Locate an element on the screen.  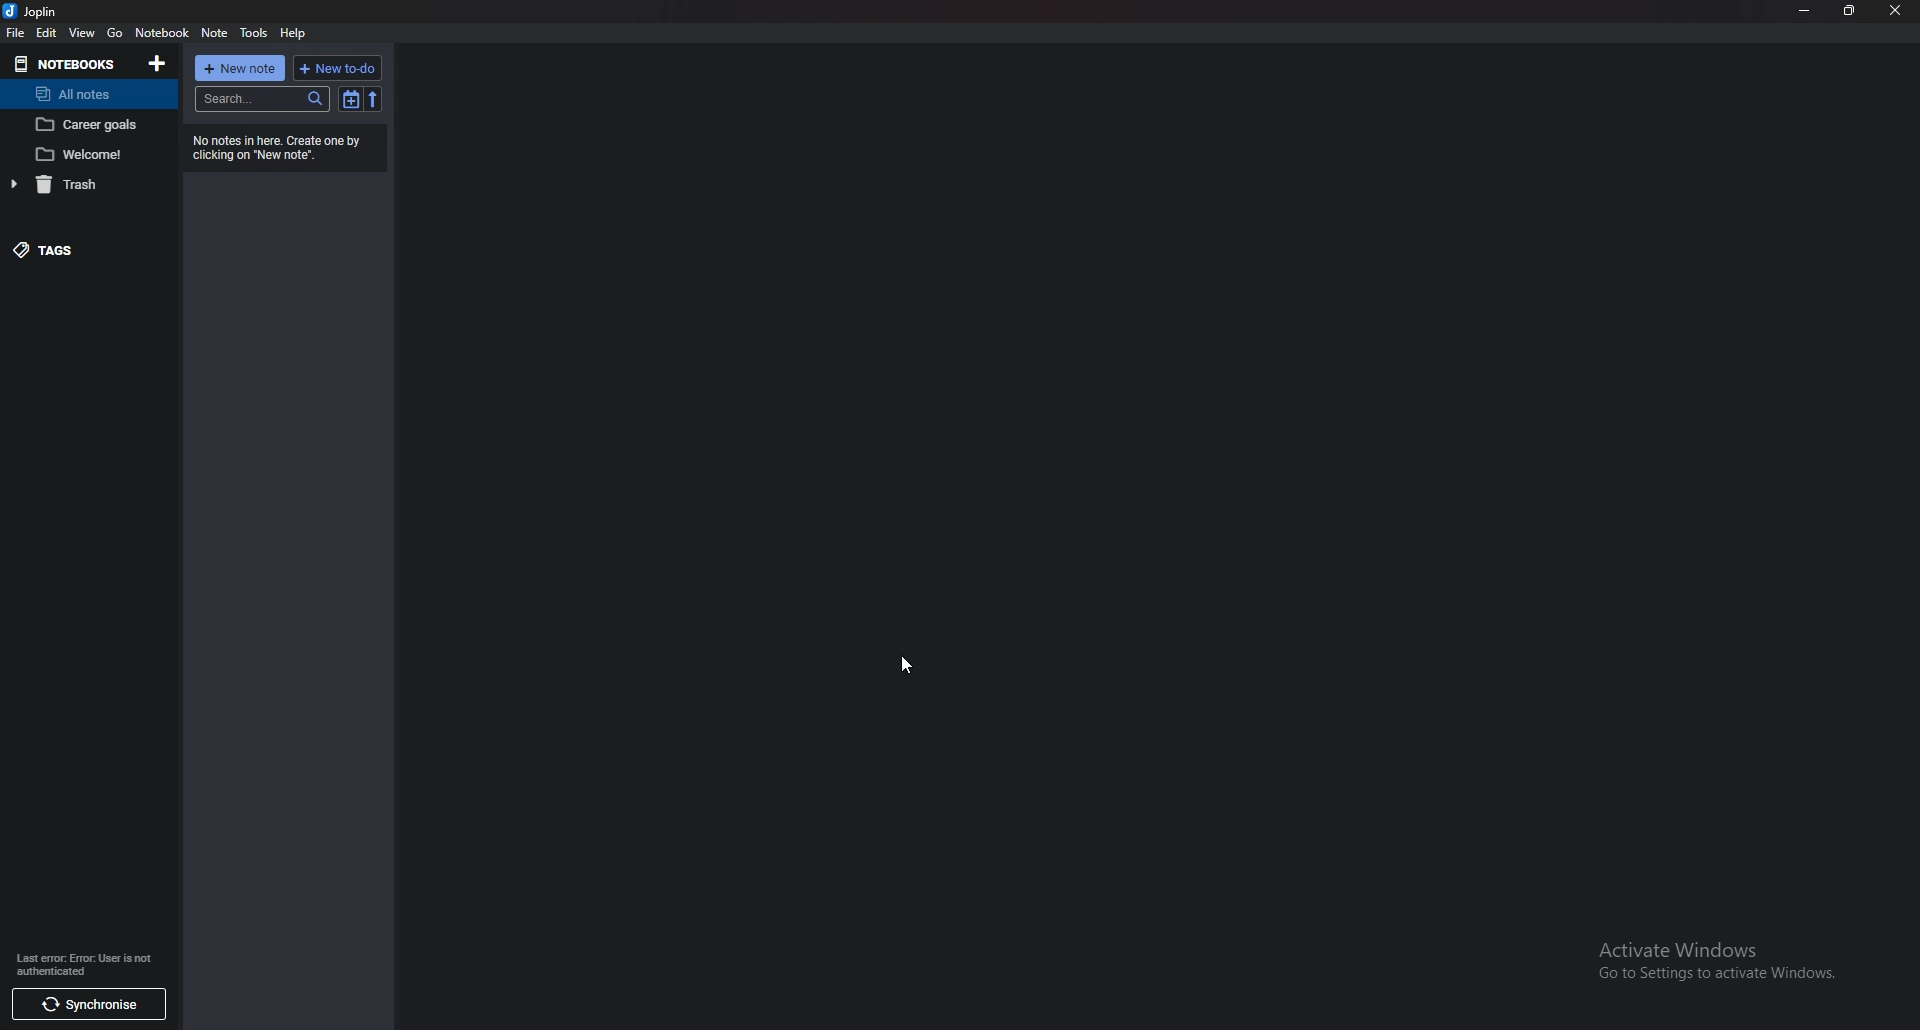
tags is located at coordinates (76, 251).